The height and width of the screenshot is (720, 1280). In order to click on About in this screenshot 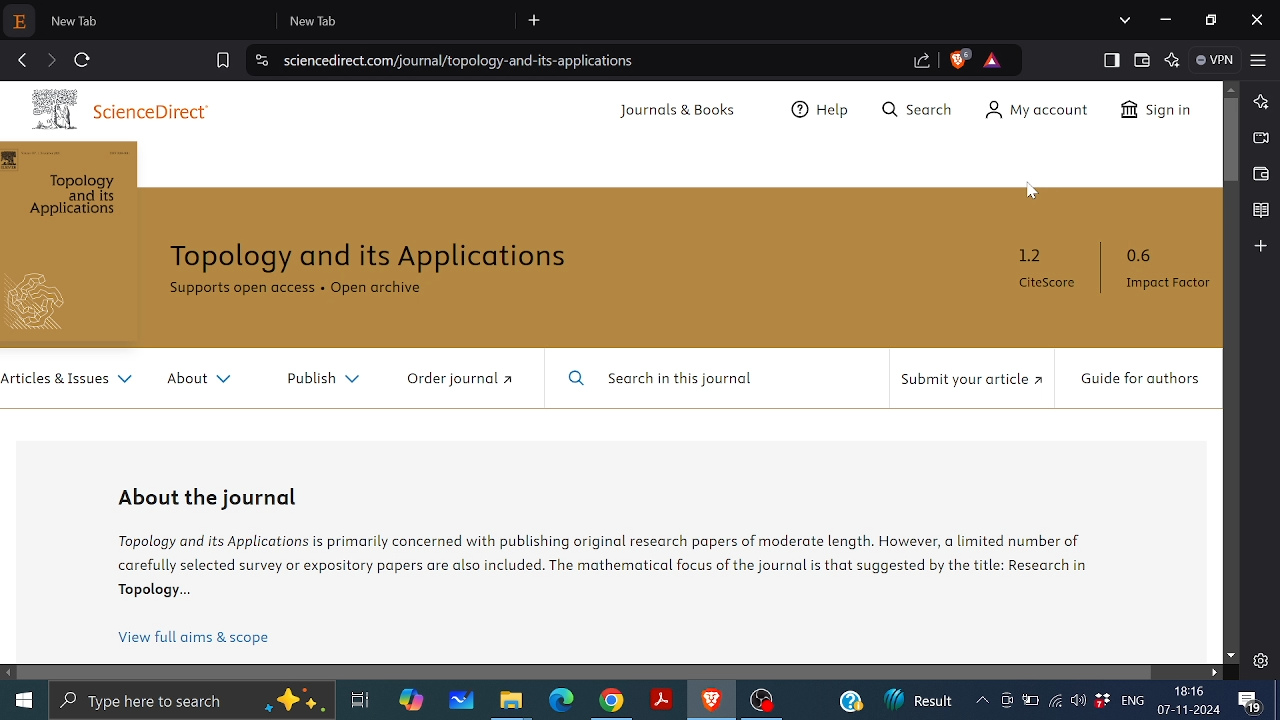, I will do `click(209, 382)`.